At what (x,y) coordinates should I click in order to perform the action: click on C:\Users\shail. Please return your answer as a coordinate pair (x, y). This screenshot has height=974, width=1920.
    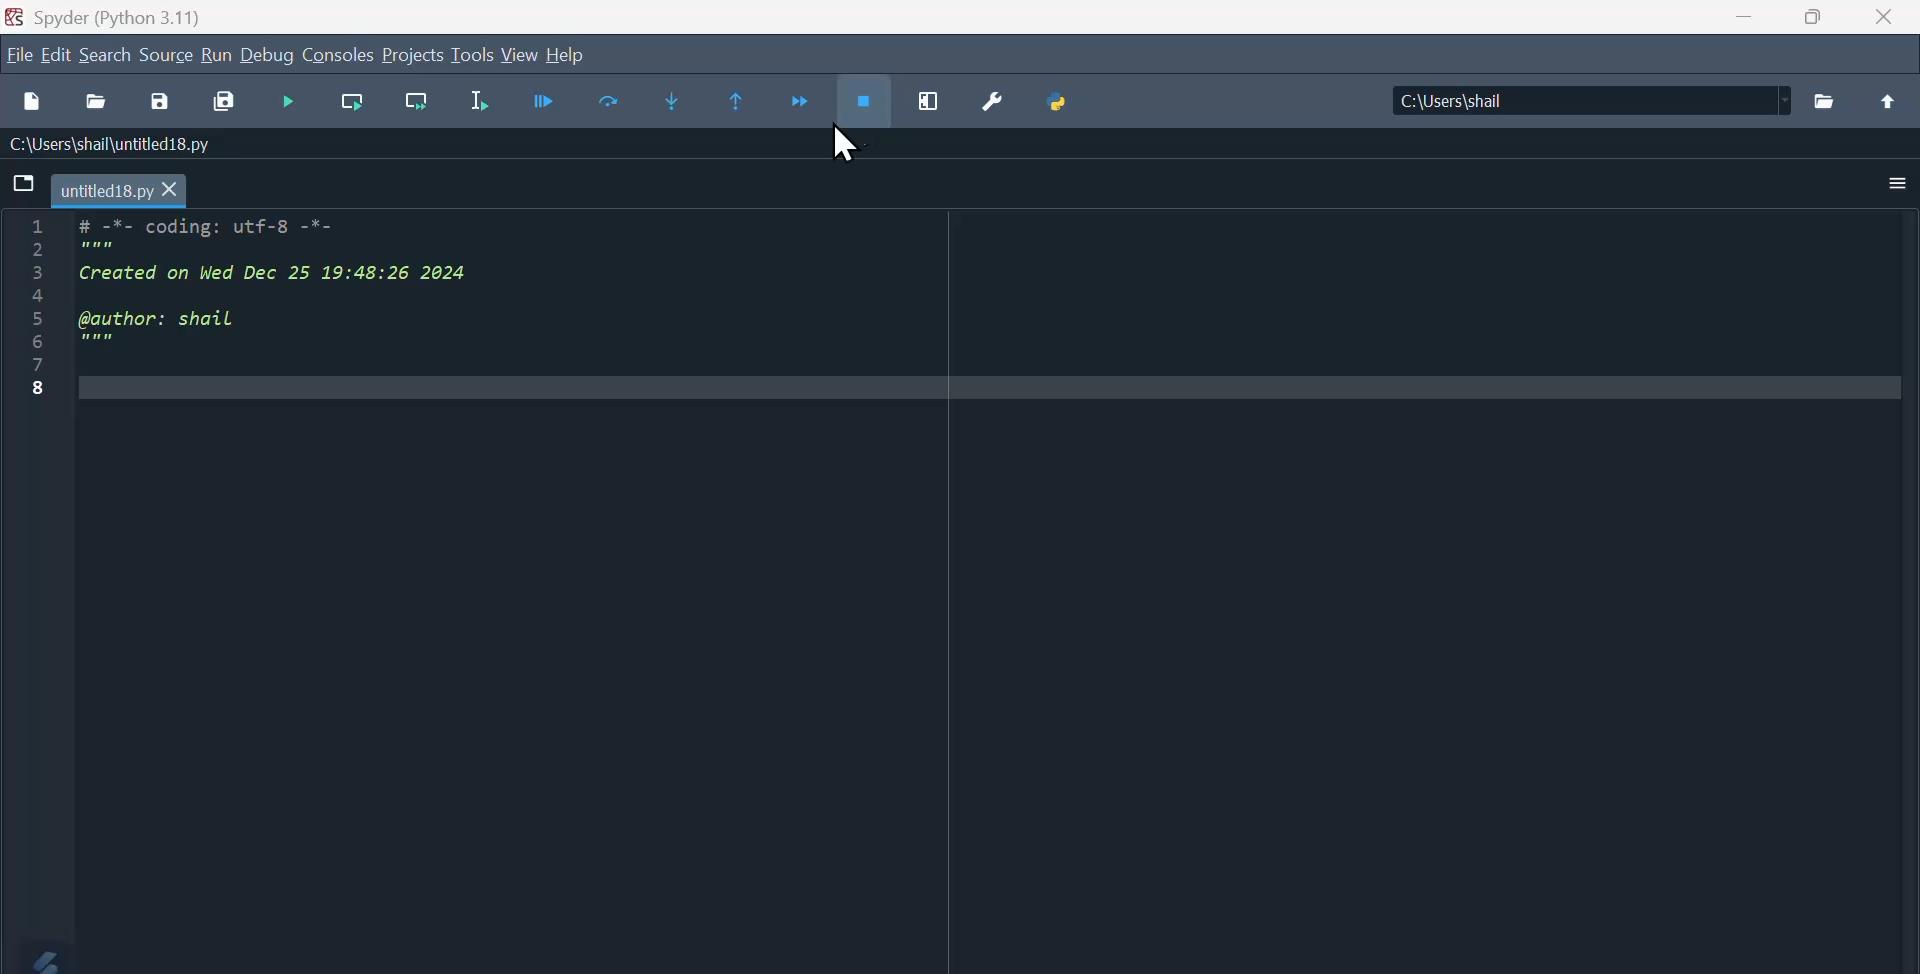
    Looking at the image, I should click on (1450, 100).